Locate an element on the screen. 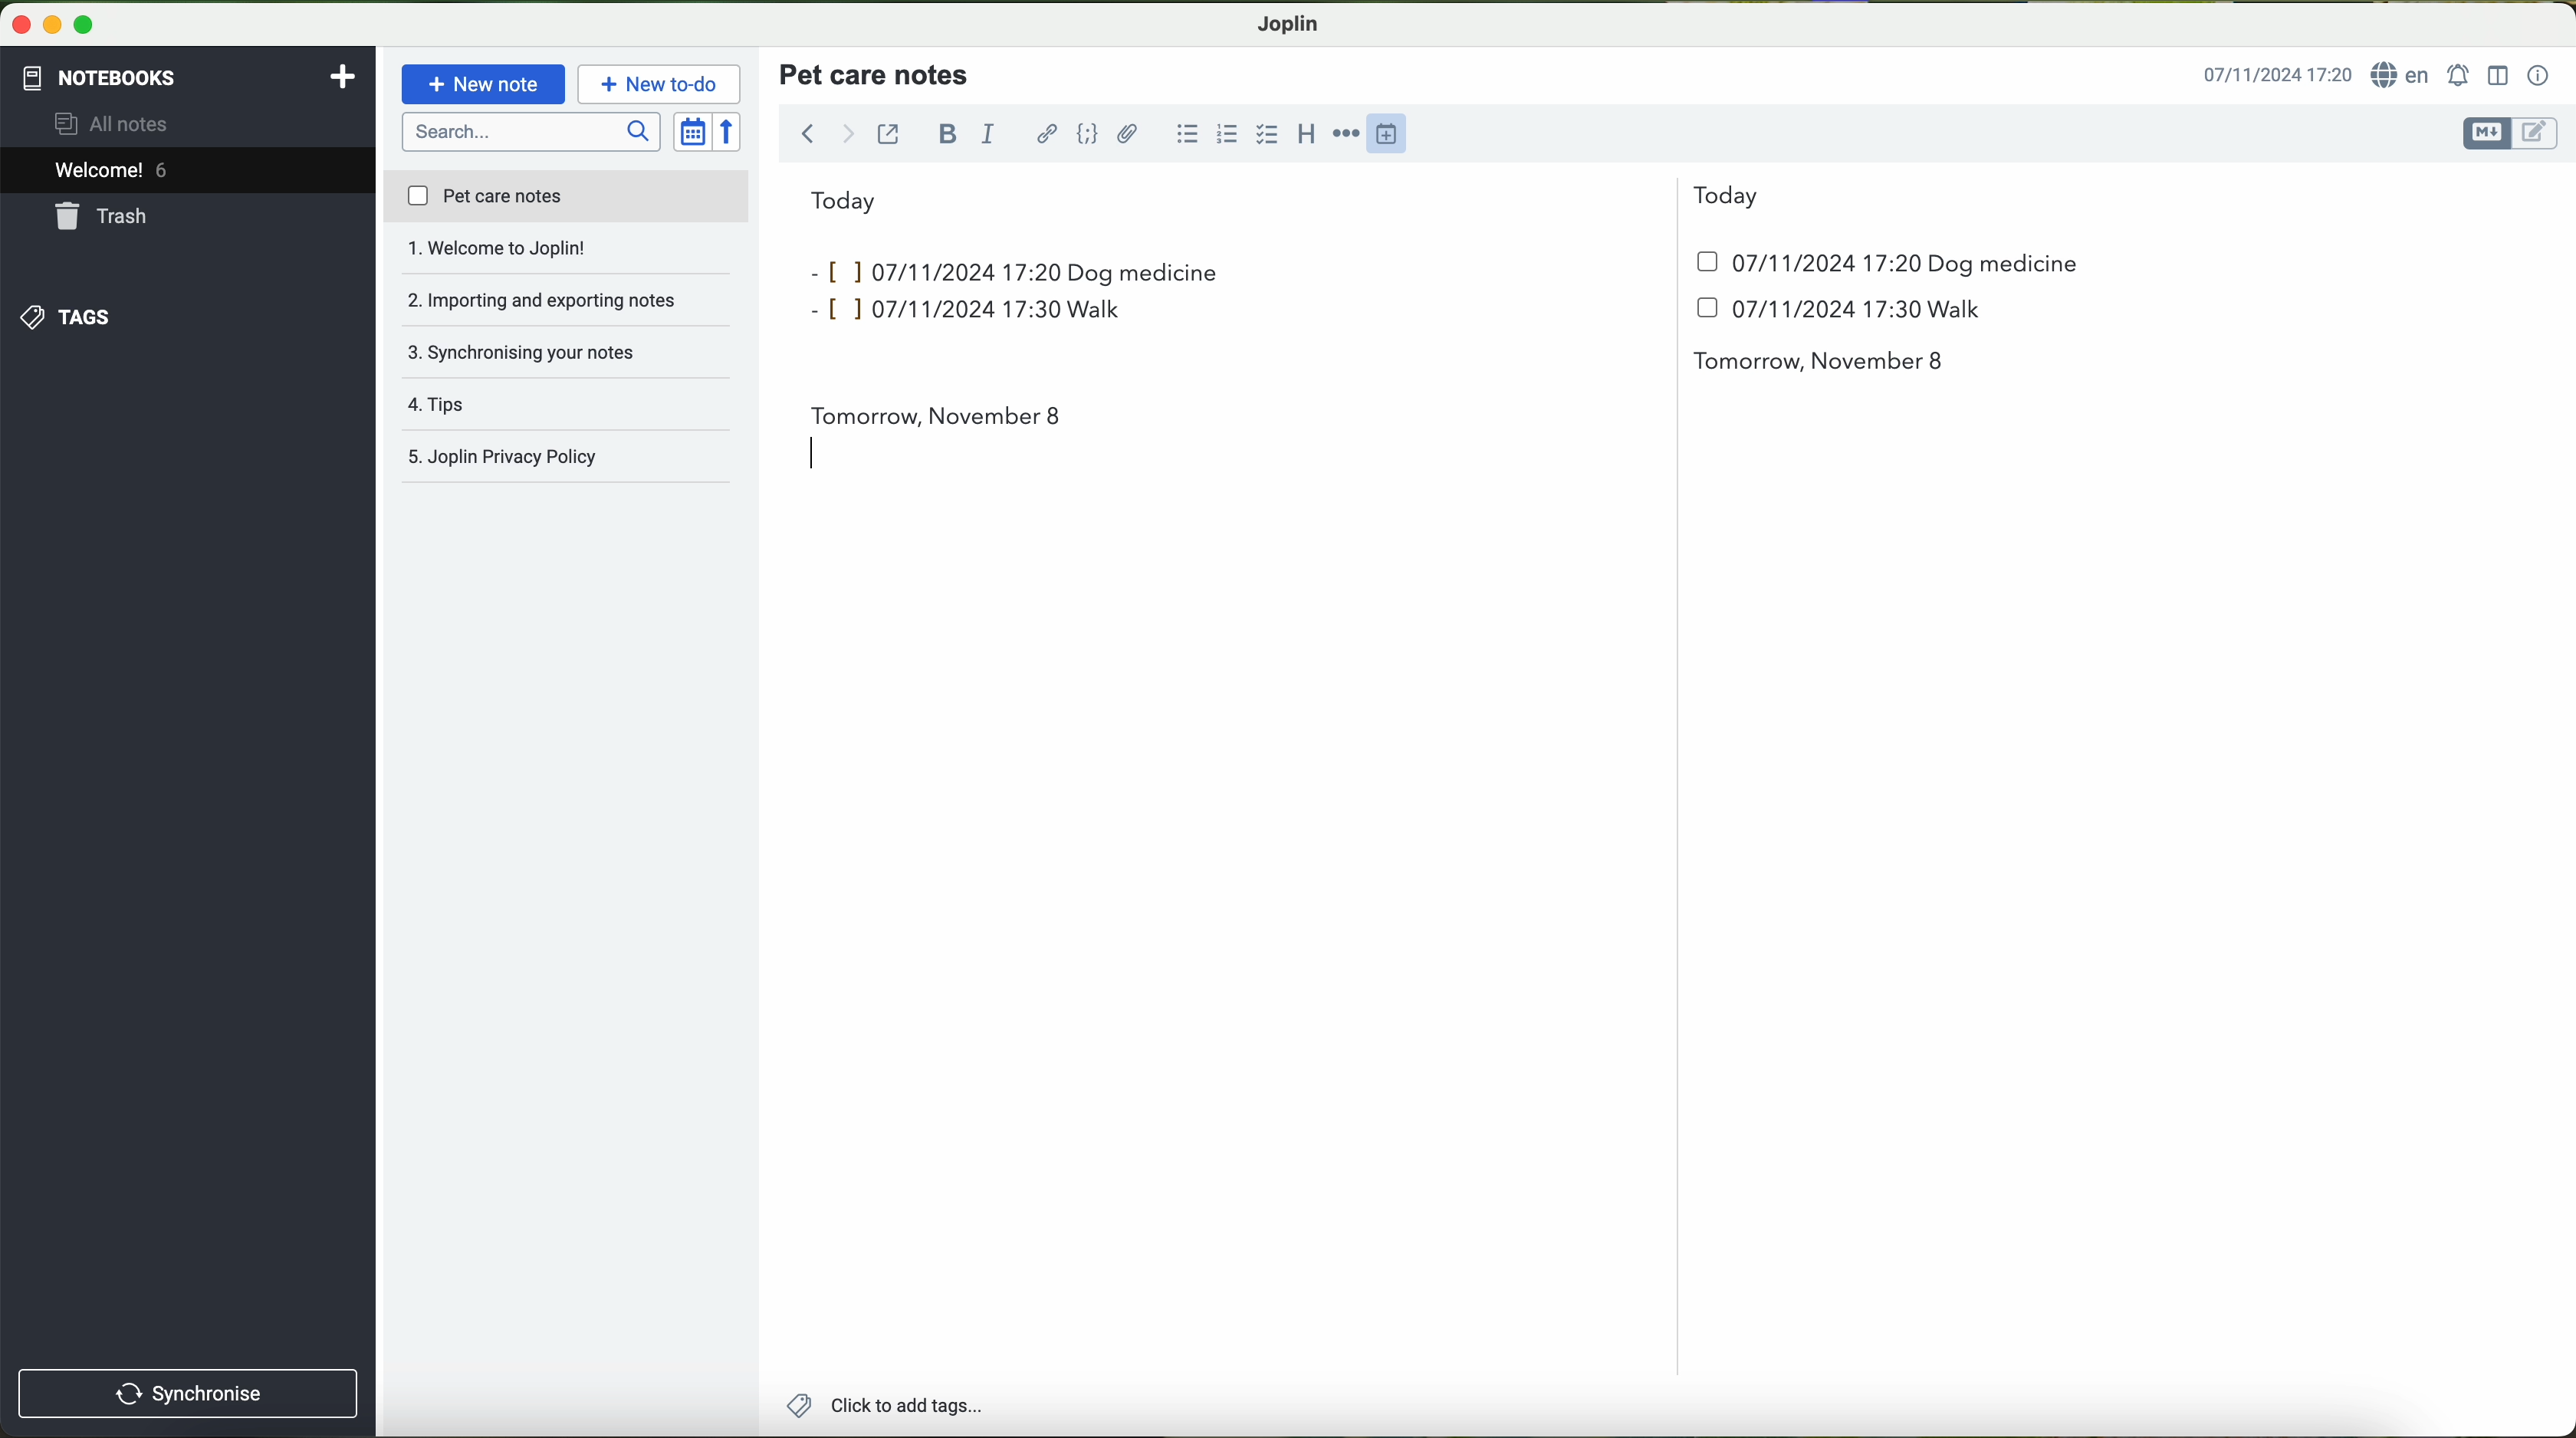  inputs is located at coordinates (927, 270).